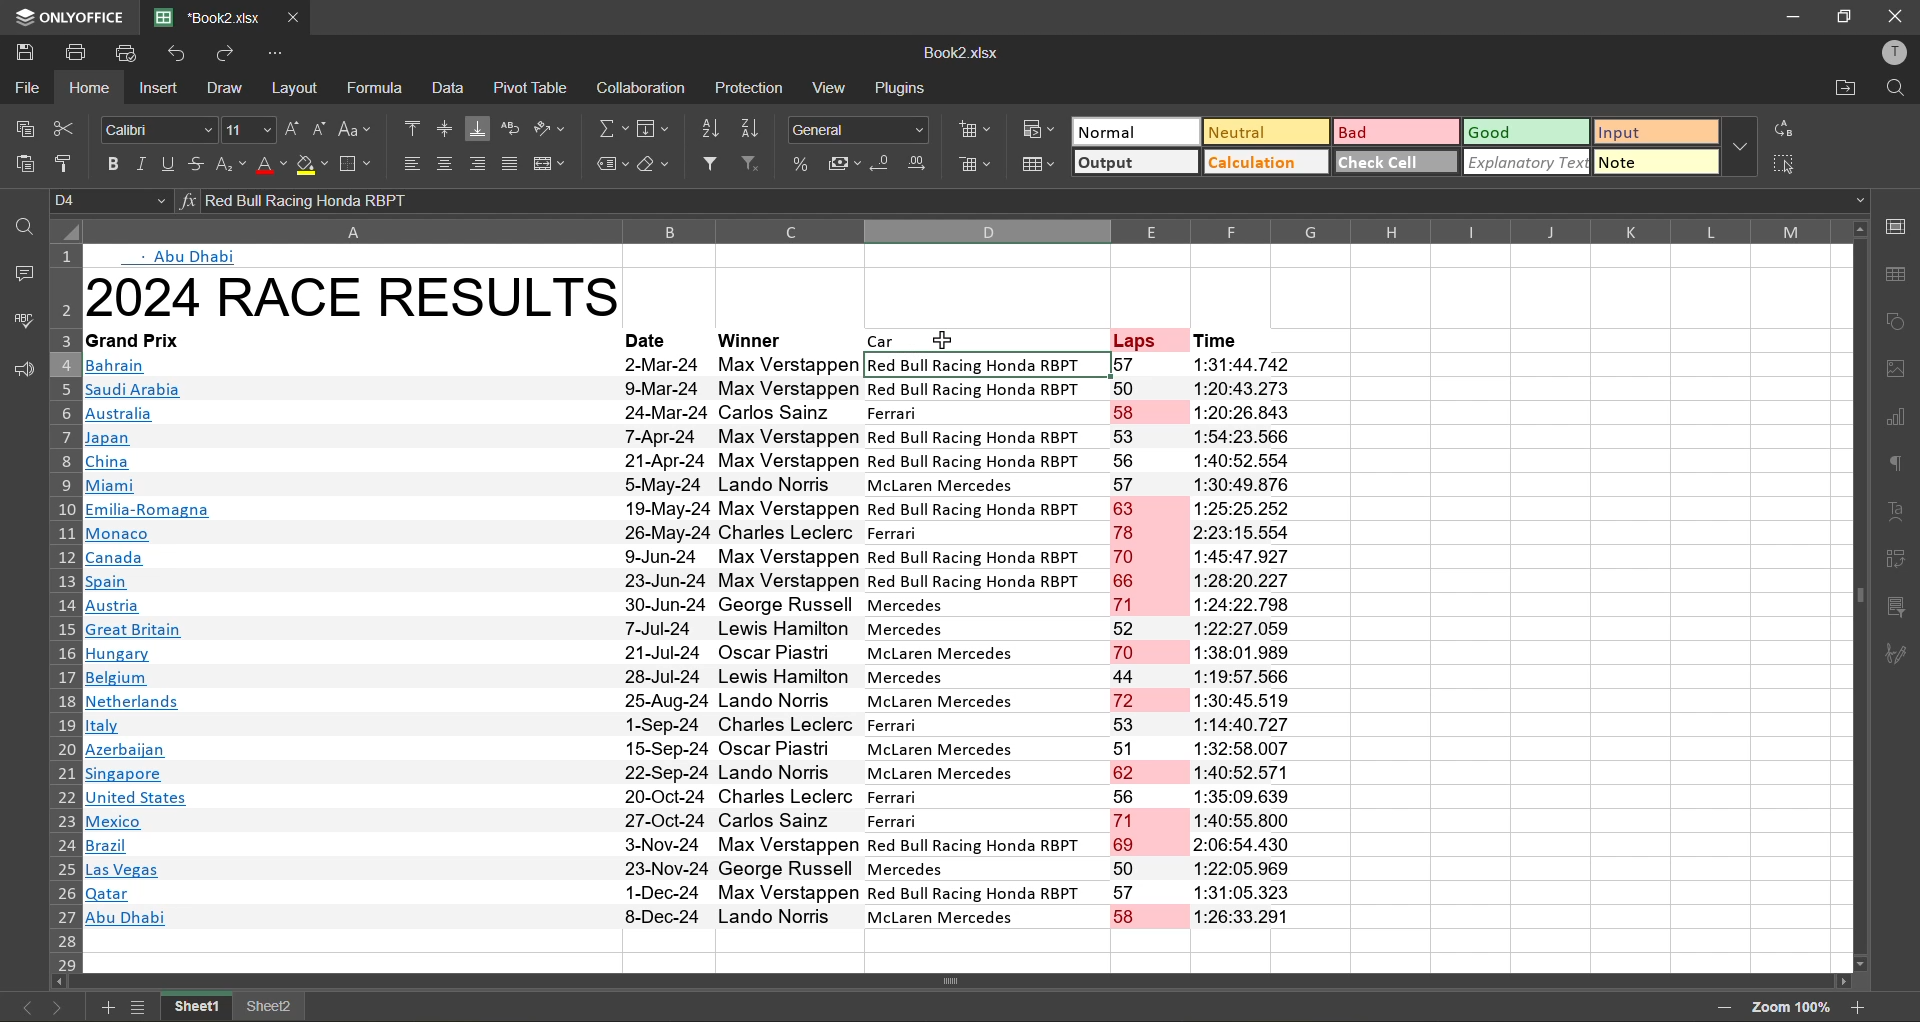 This screenshot has height=1022, width=1920. What do you see at coordinates (1900, 277) in the screenshot?
I see `table` at bounding box center [1900, 277].